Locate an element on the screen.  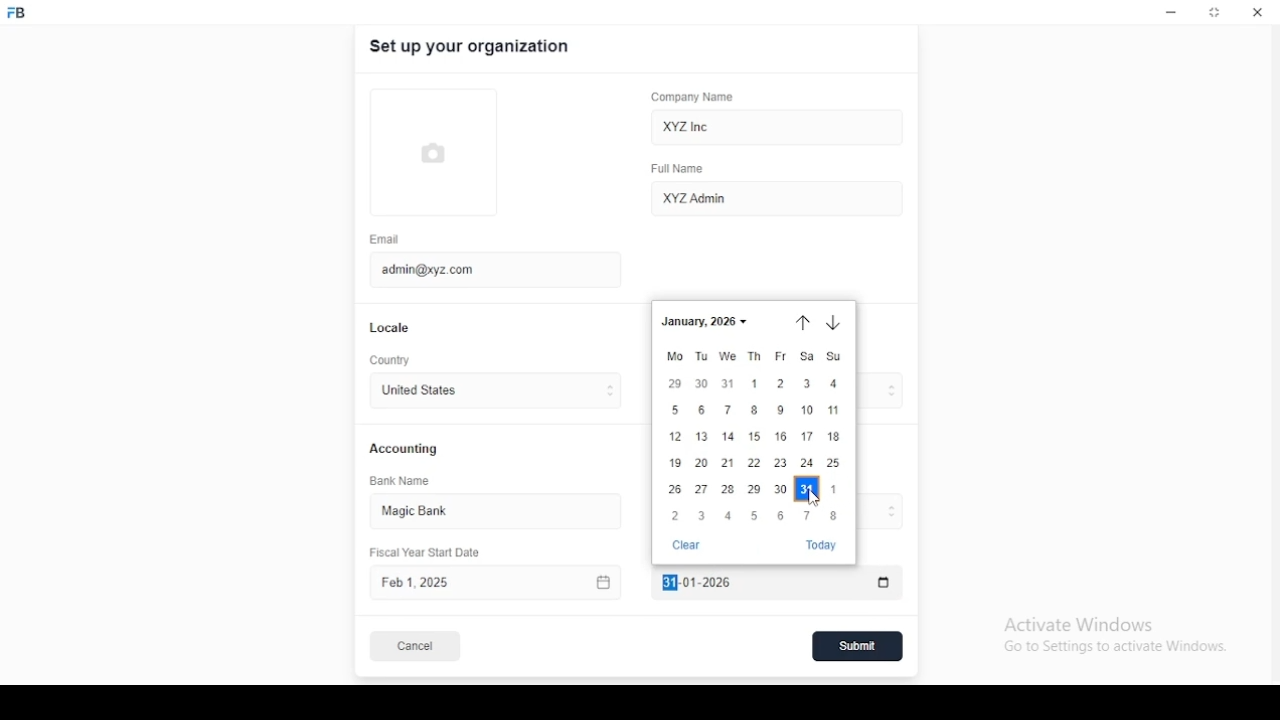
close window is located at coordinates (1255, 12).